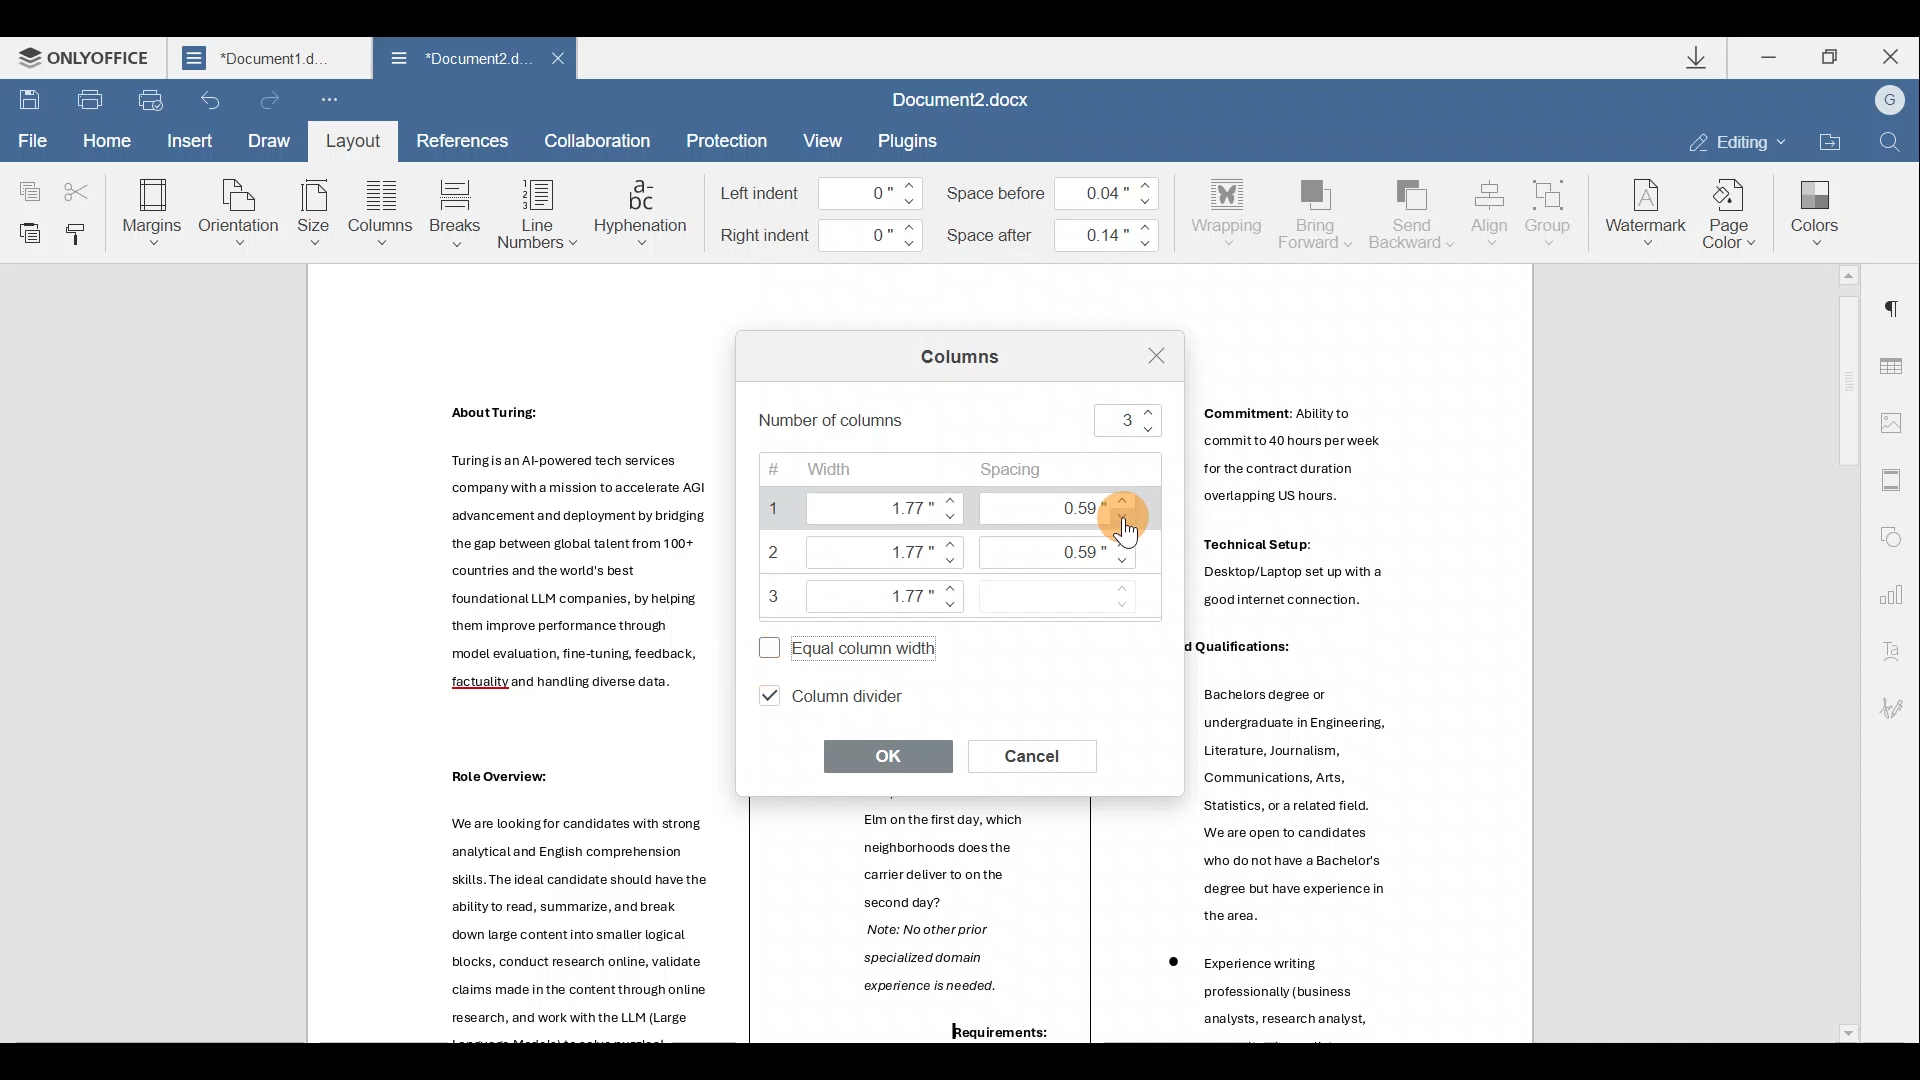 Image resolution: width=1920 pixels, height=1080 pixels. What do you see at coordinates (1900, 596) in the screenshot?
I see `Chart settings` at bounding box center [1900, 596].